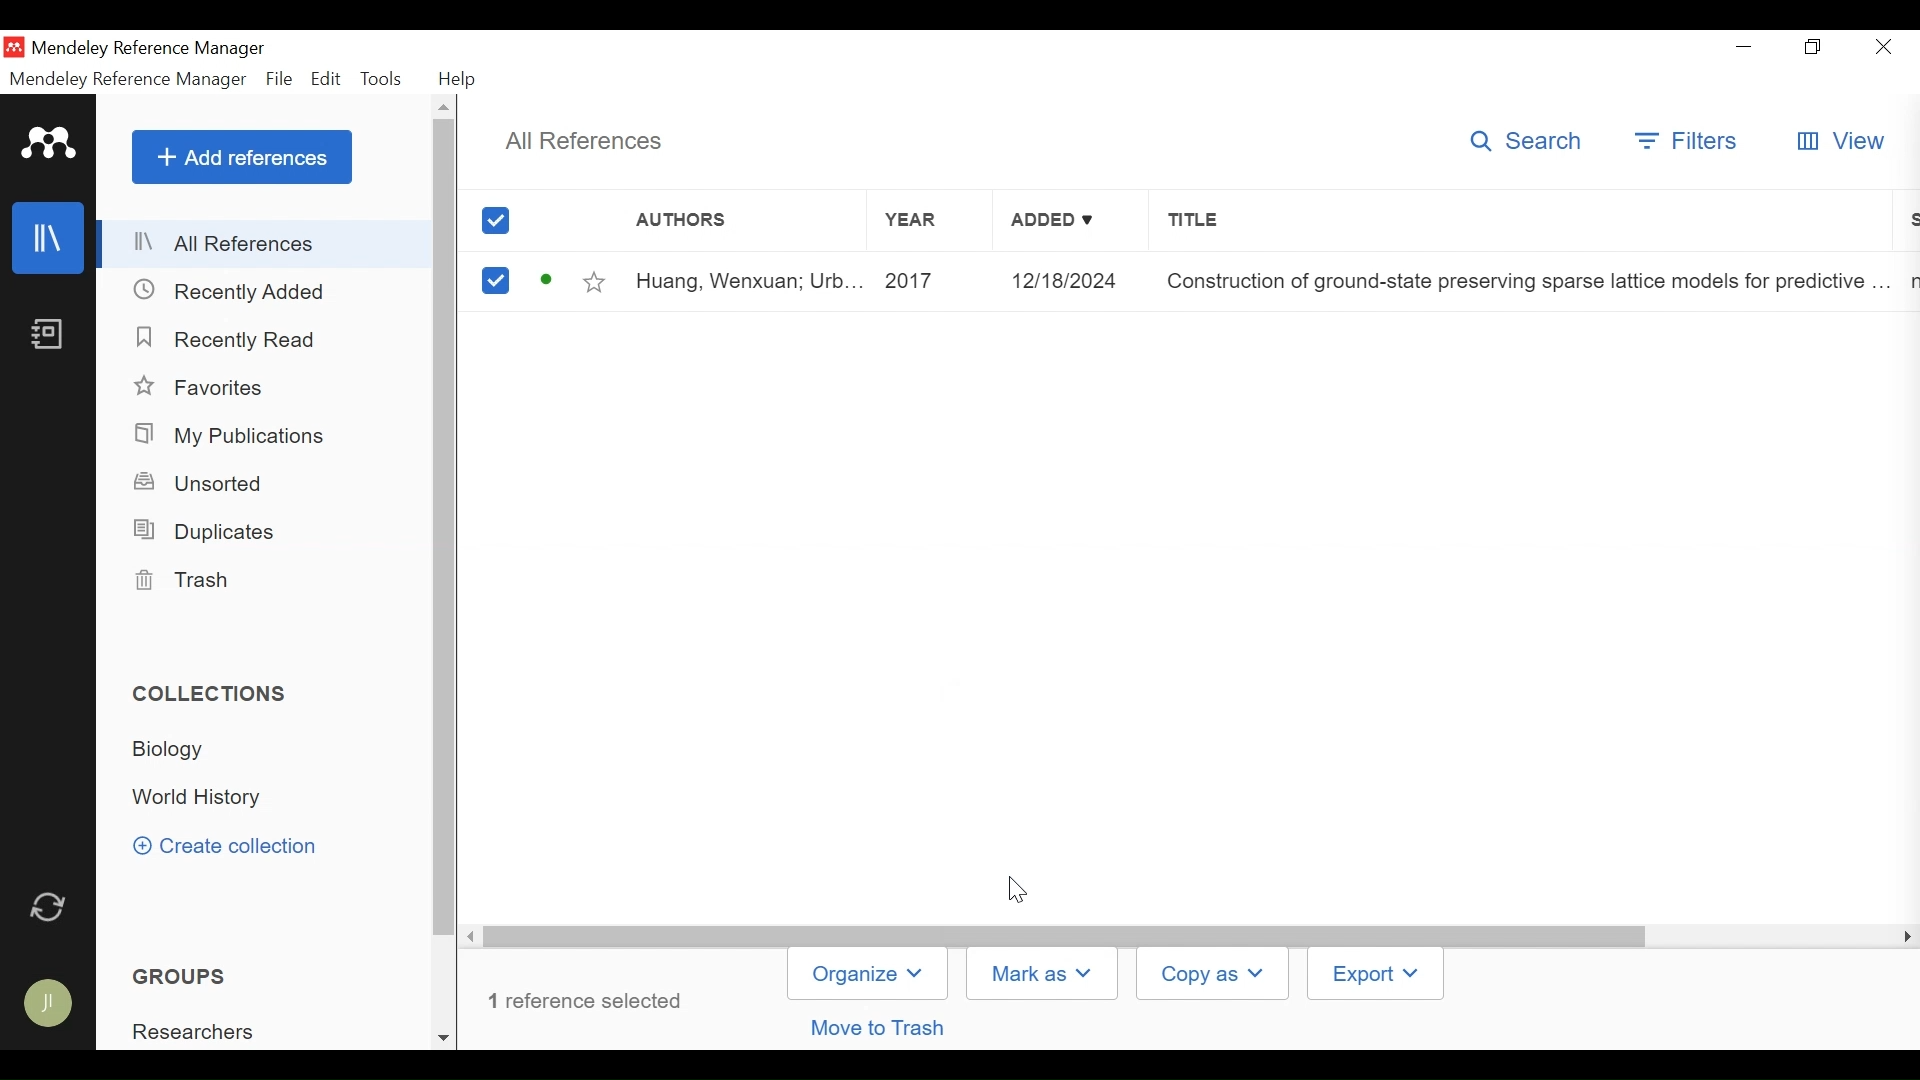 The width and height of the screenshot is (1920, 1080). Describe the element at coordinates (46, 239) in the screenshot. I see `Library` at that location.